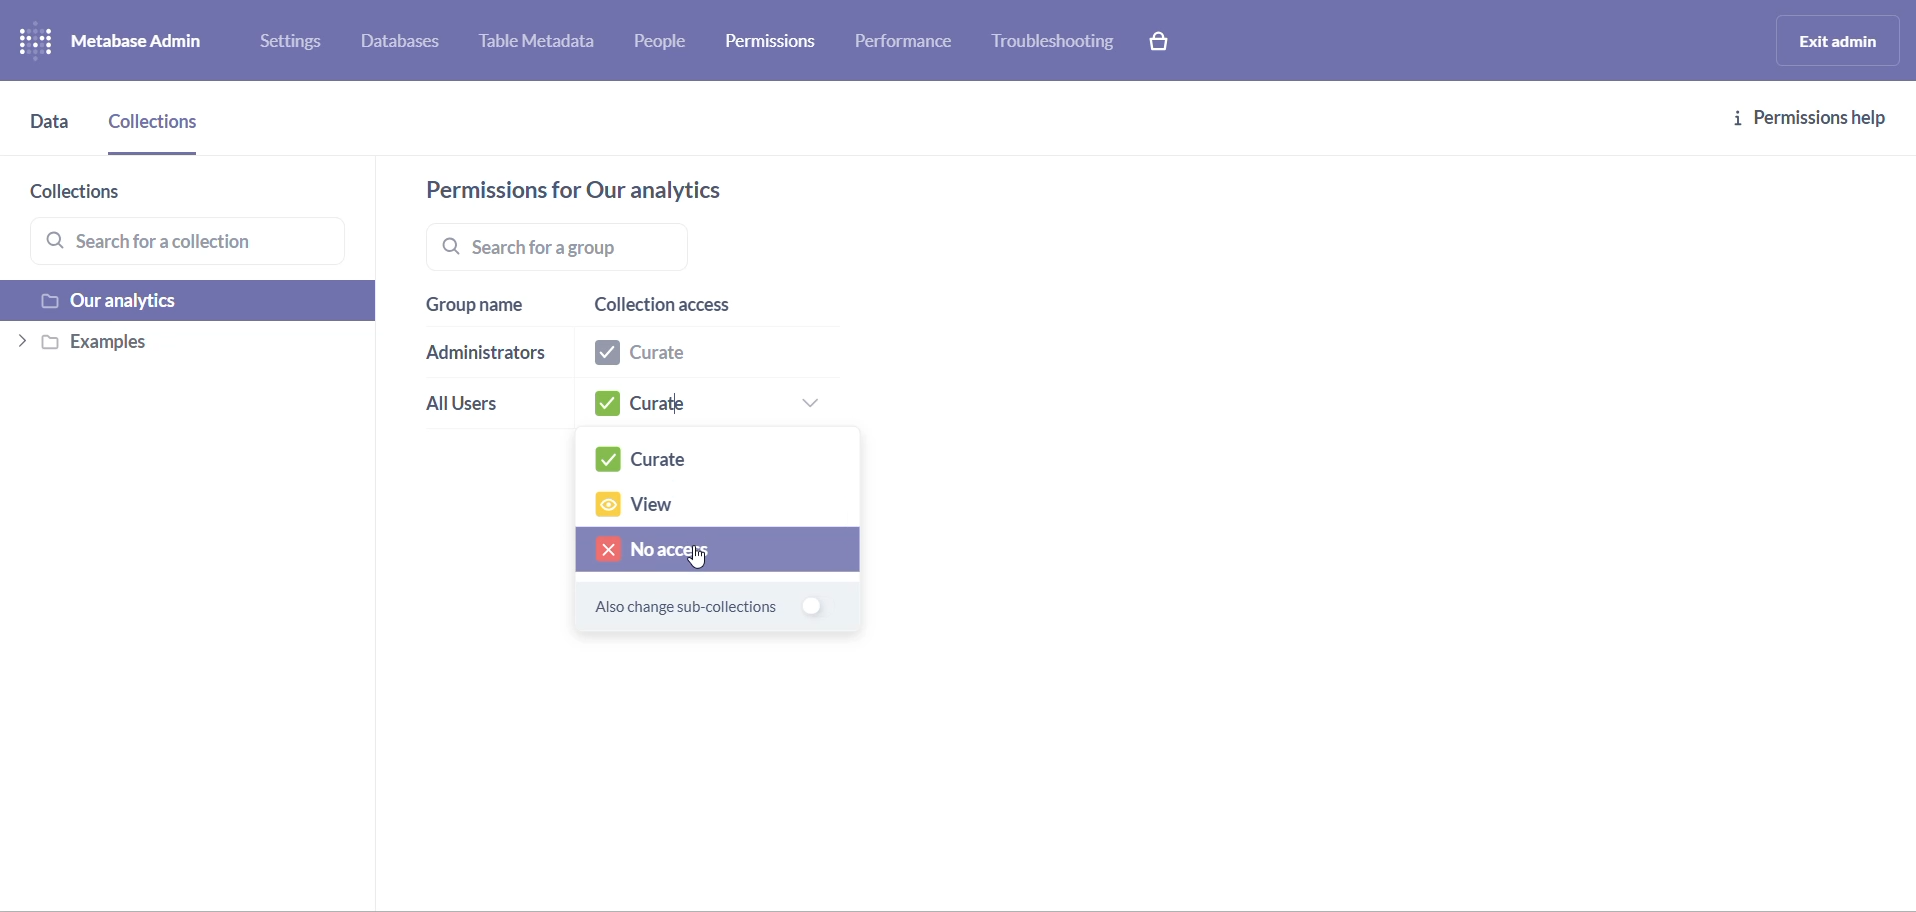  What do you see at coordinates (596, 190) in the screenshot?
I see `permission heading` at bounding box center [596, 190].